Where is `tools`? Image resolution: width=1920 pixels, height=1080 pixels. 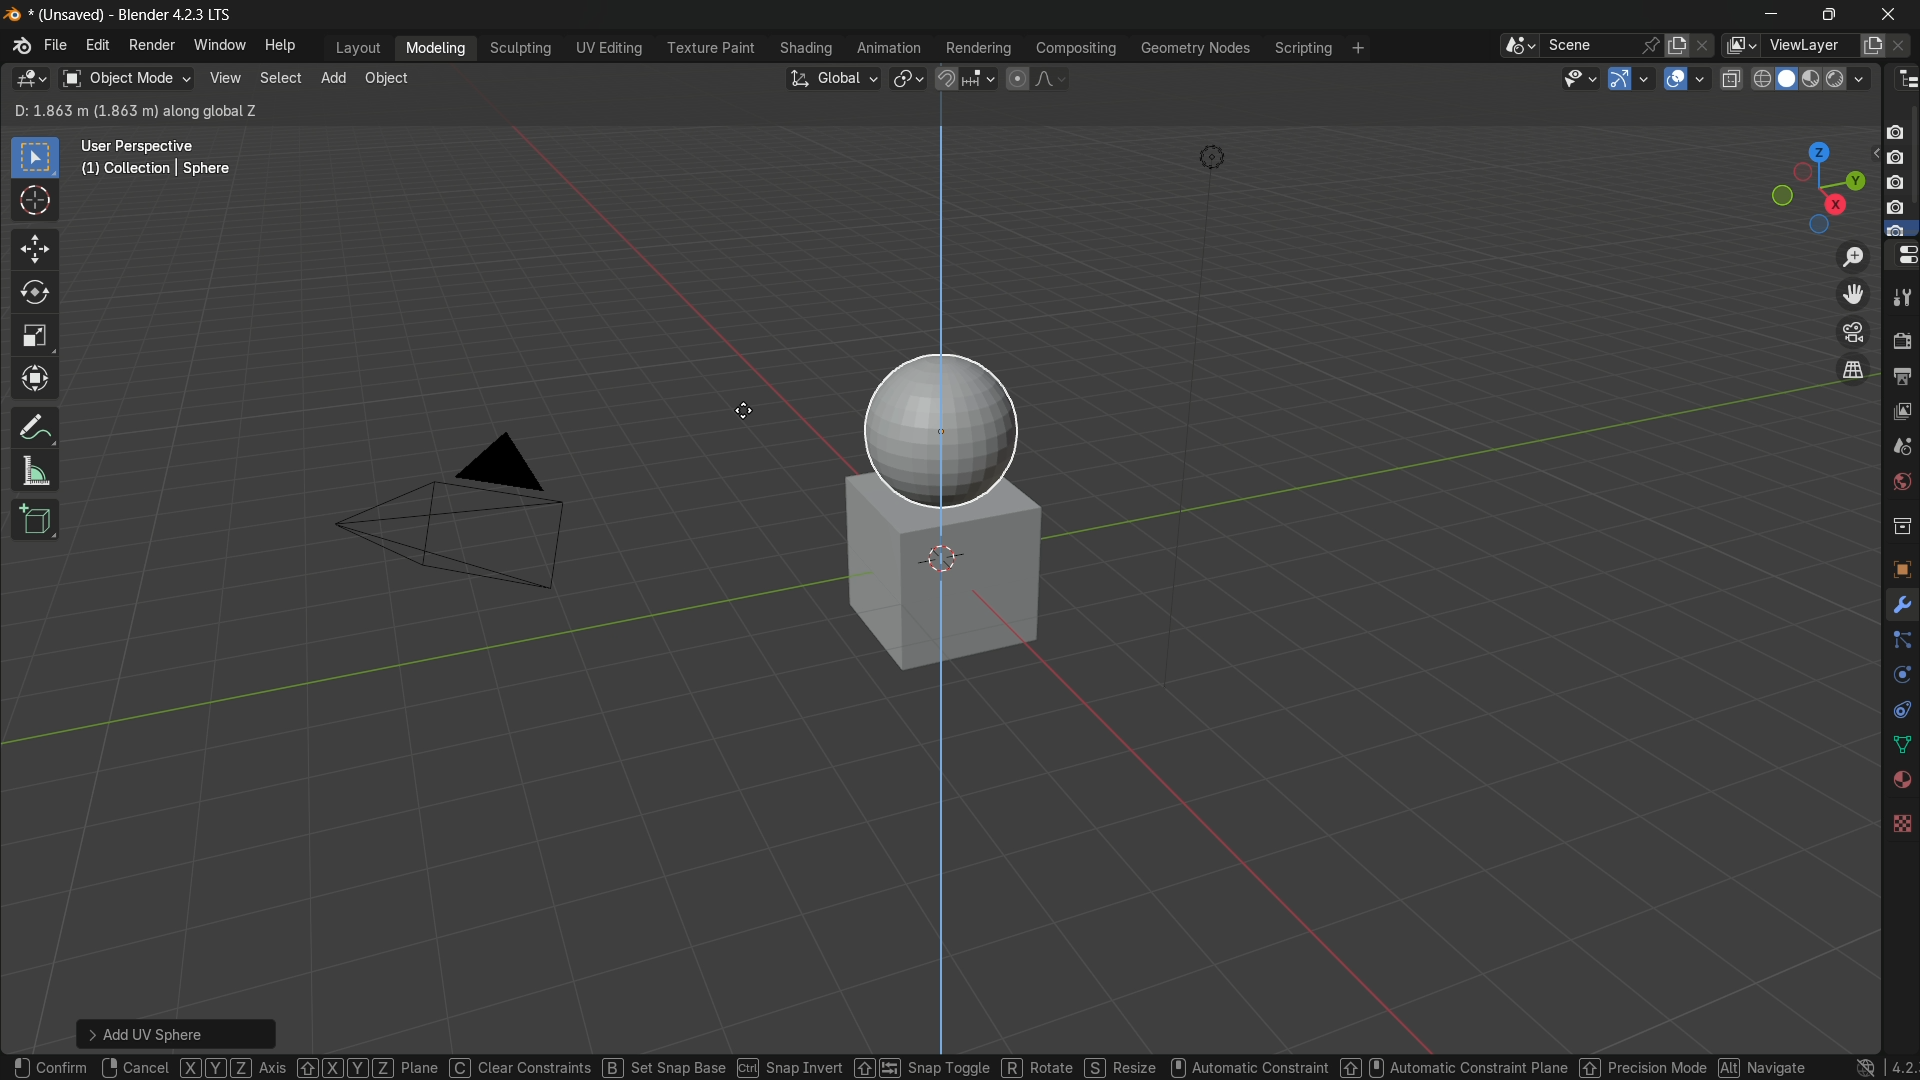
tools is located at coordinates (1901, 294).